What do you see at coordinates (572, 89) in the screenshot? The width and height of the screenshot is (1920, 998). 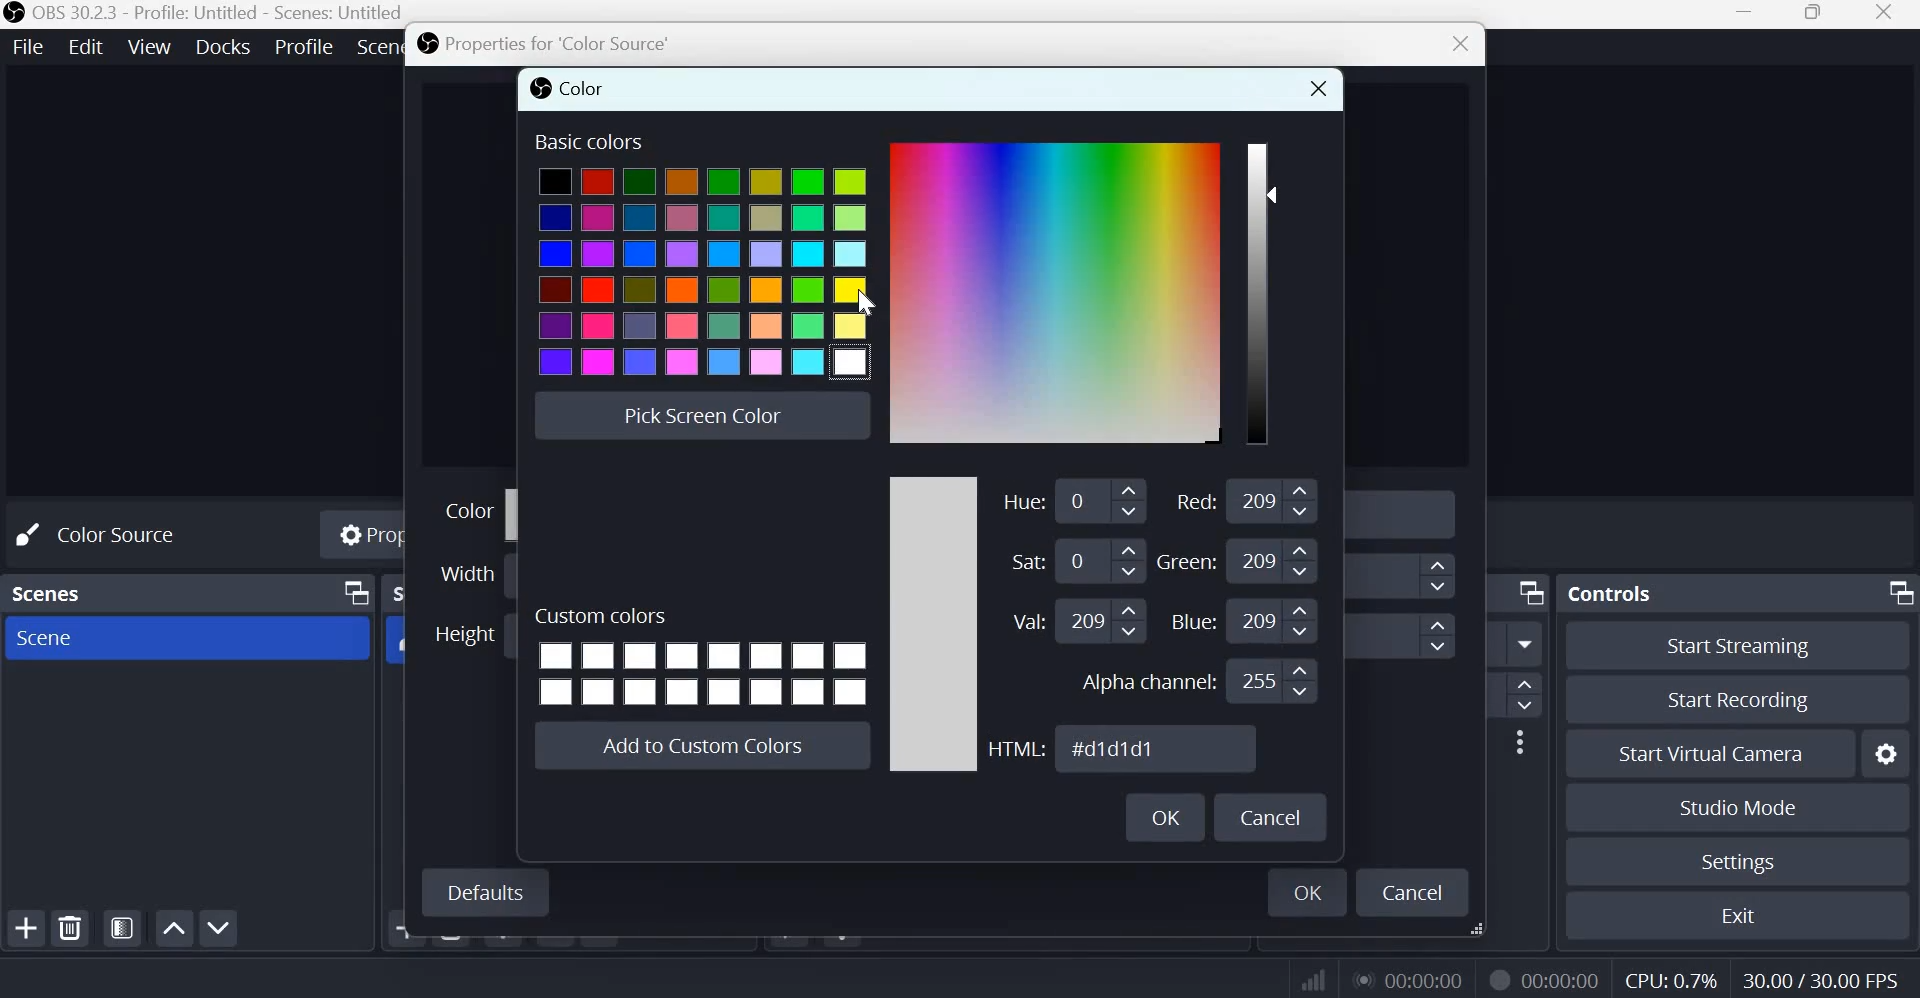 I see `color` at bounding box center [572, 89].